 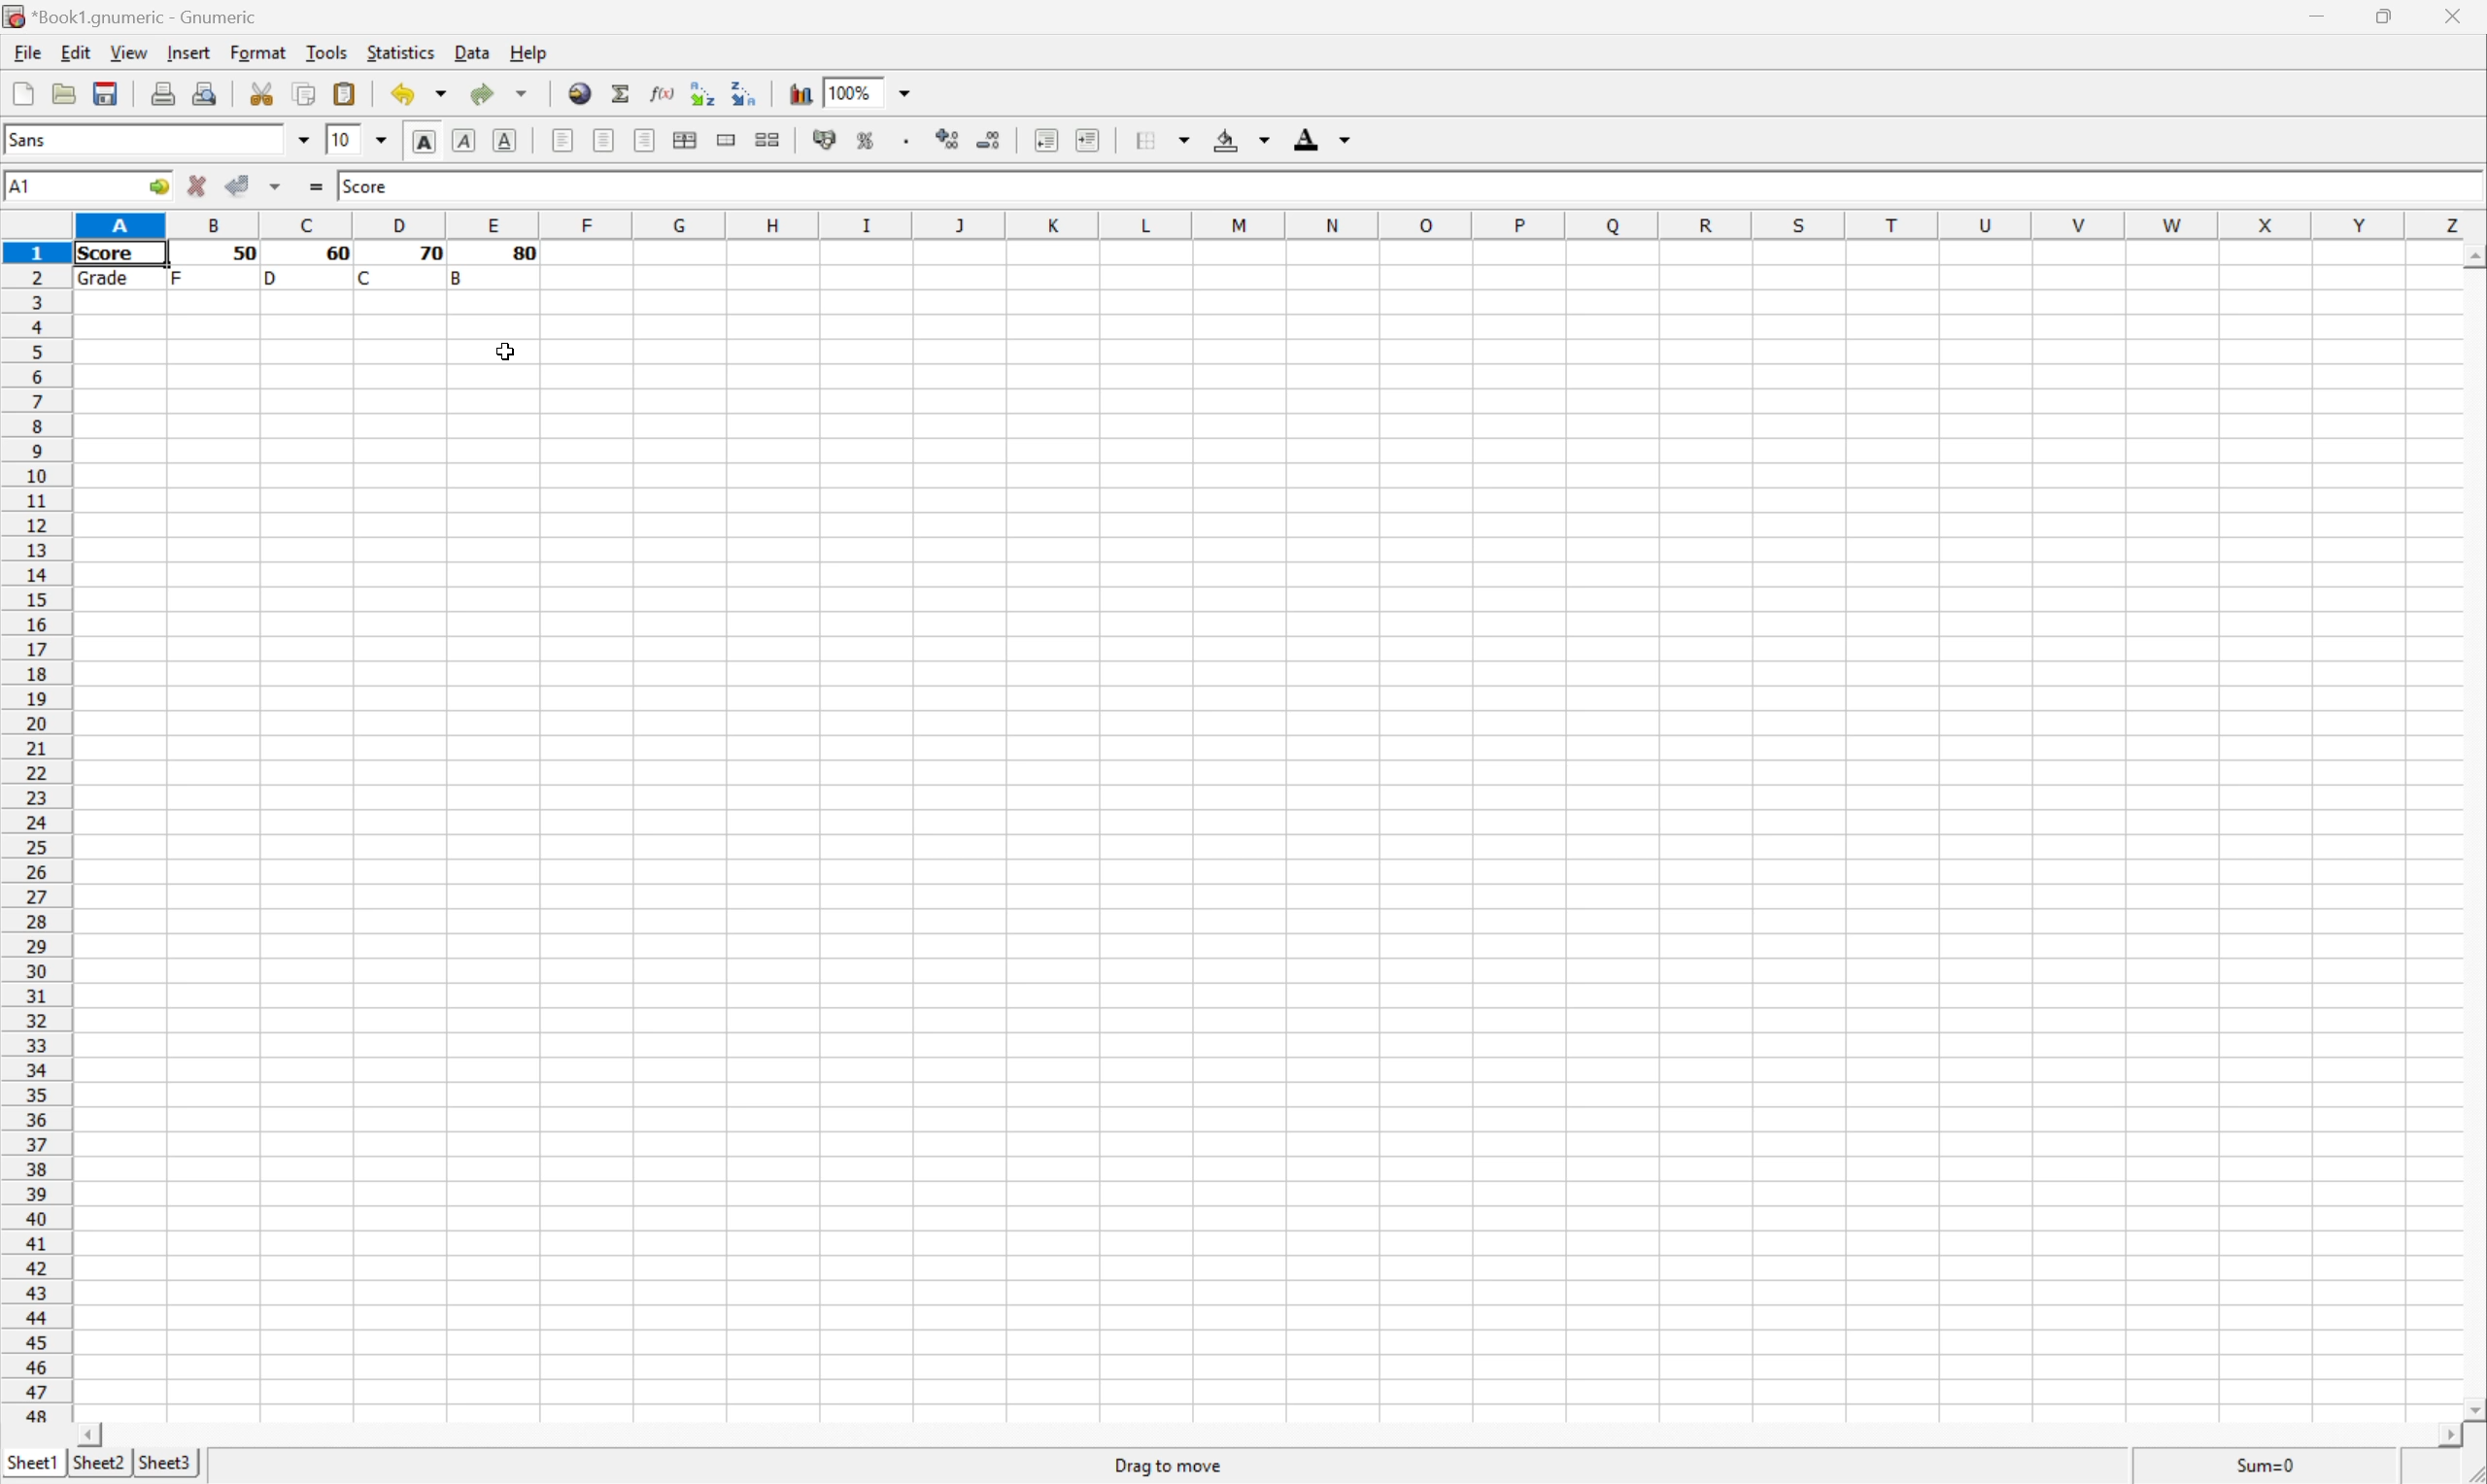 What do you see at coordinates (460, 142) in the screenshot?
I see `Italic` at bounding box center [460, 142].